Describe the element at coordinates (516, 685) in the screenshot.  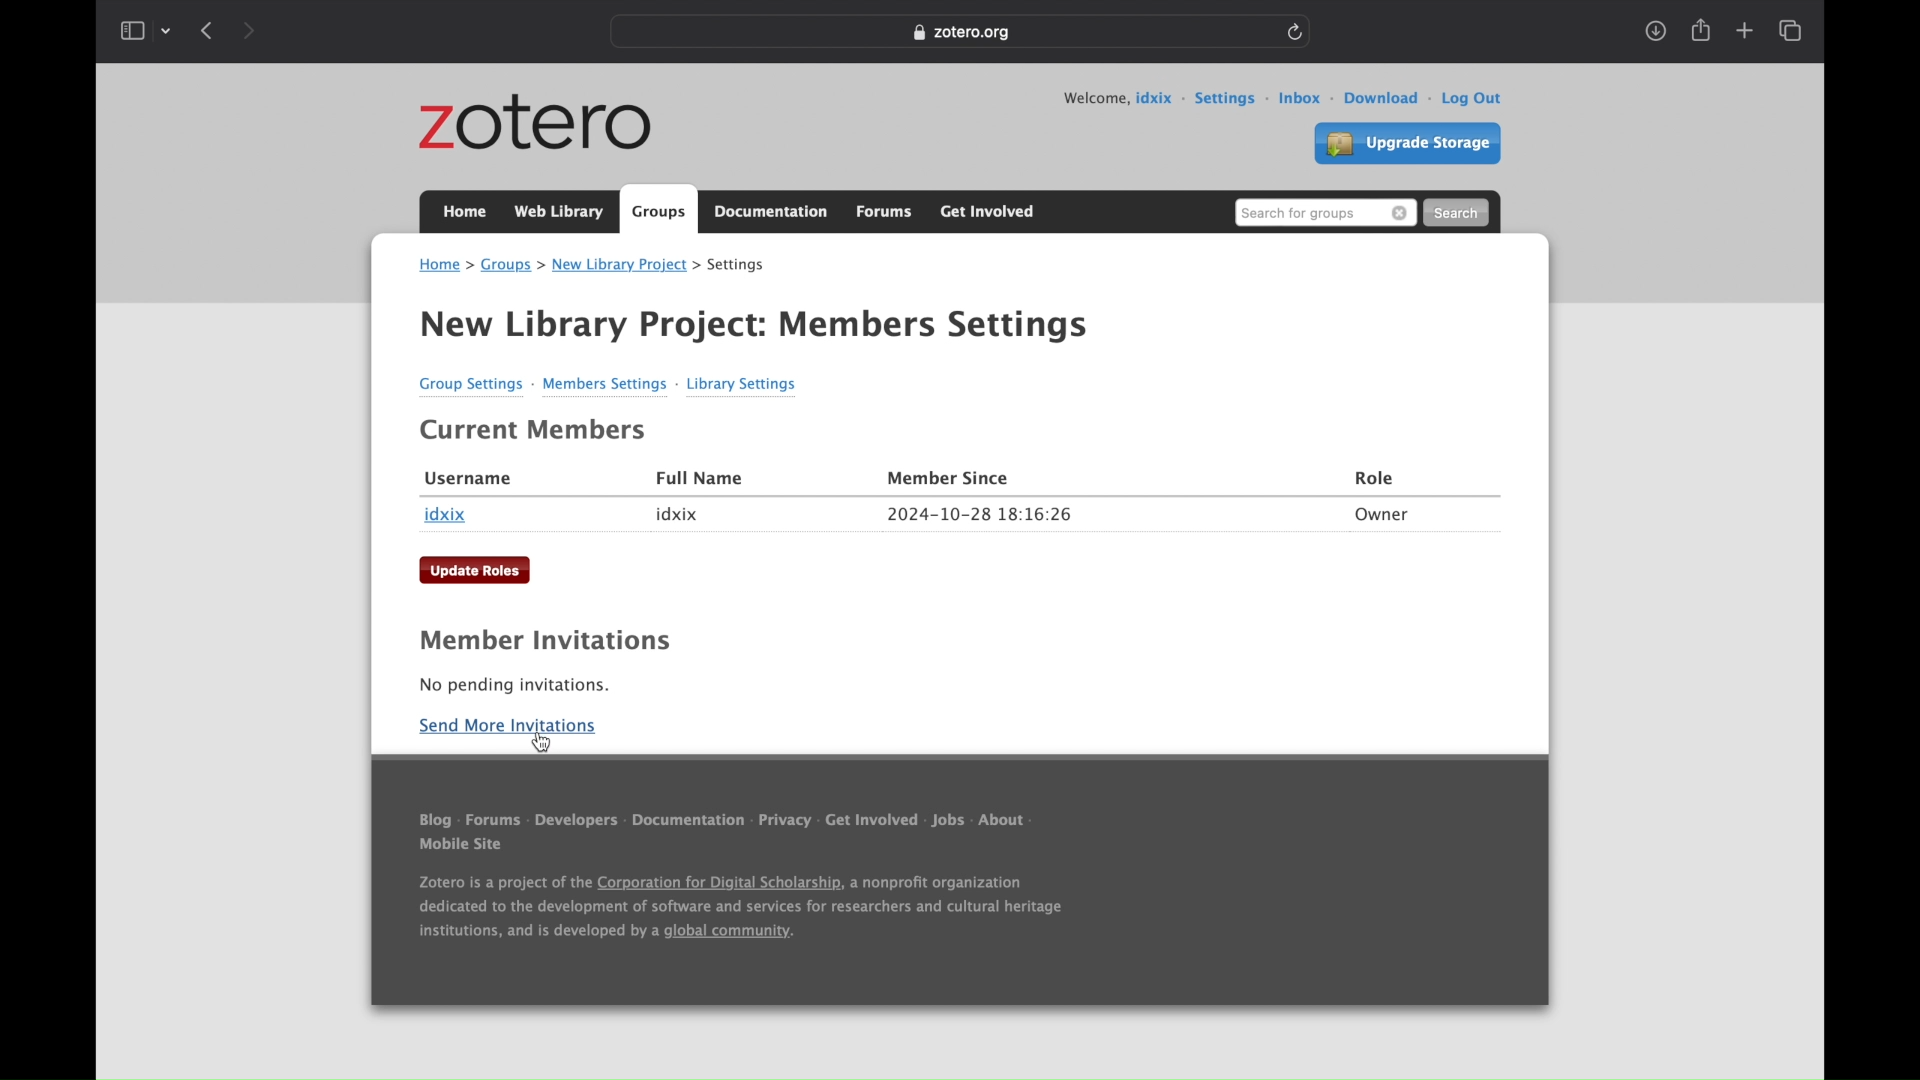
I see `no pending invitations` at that location.